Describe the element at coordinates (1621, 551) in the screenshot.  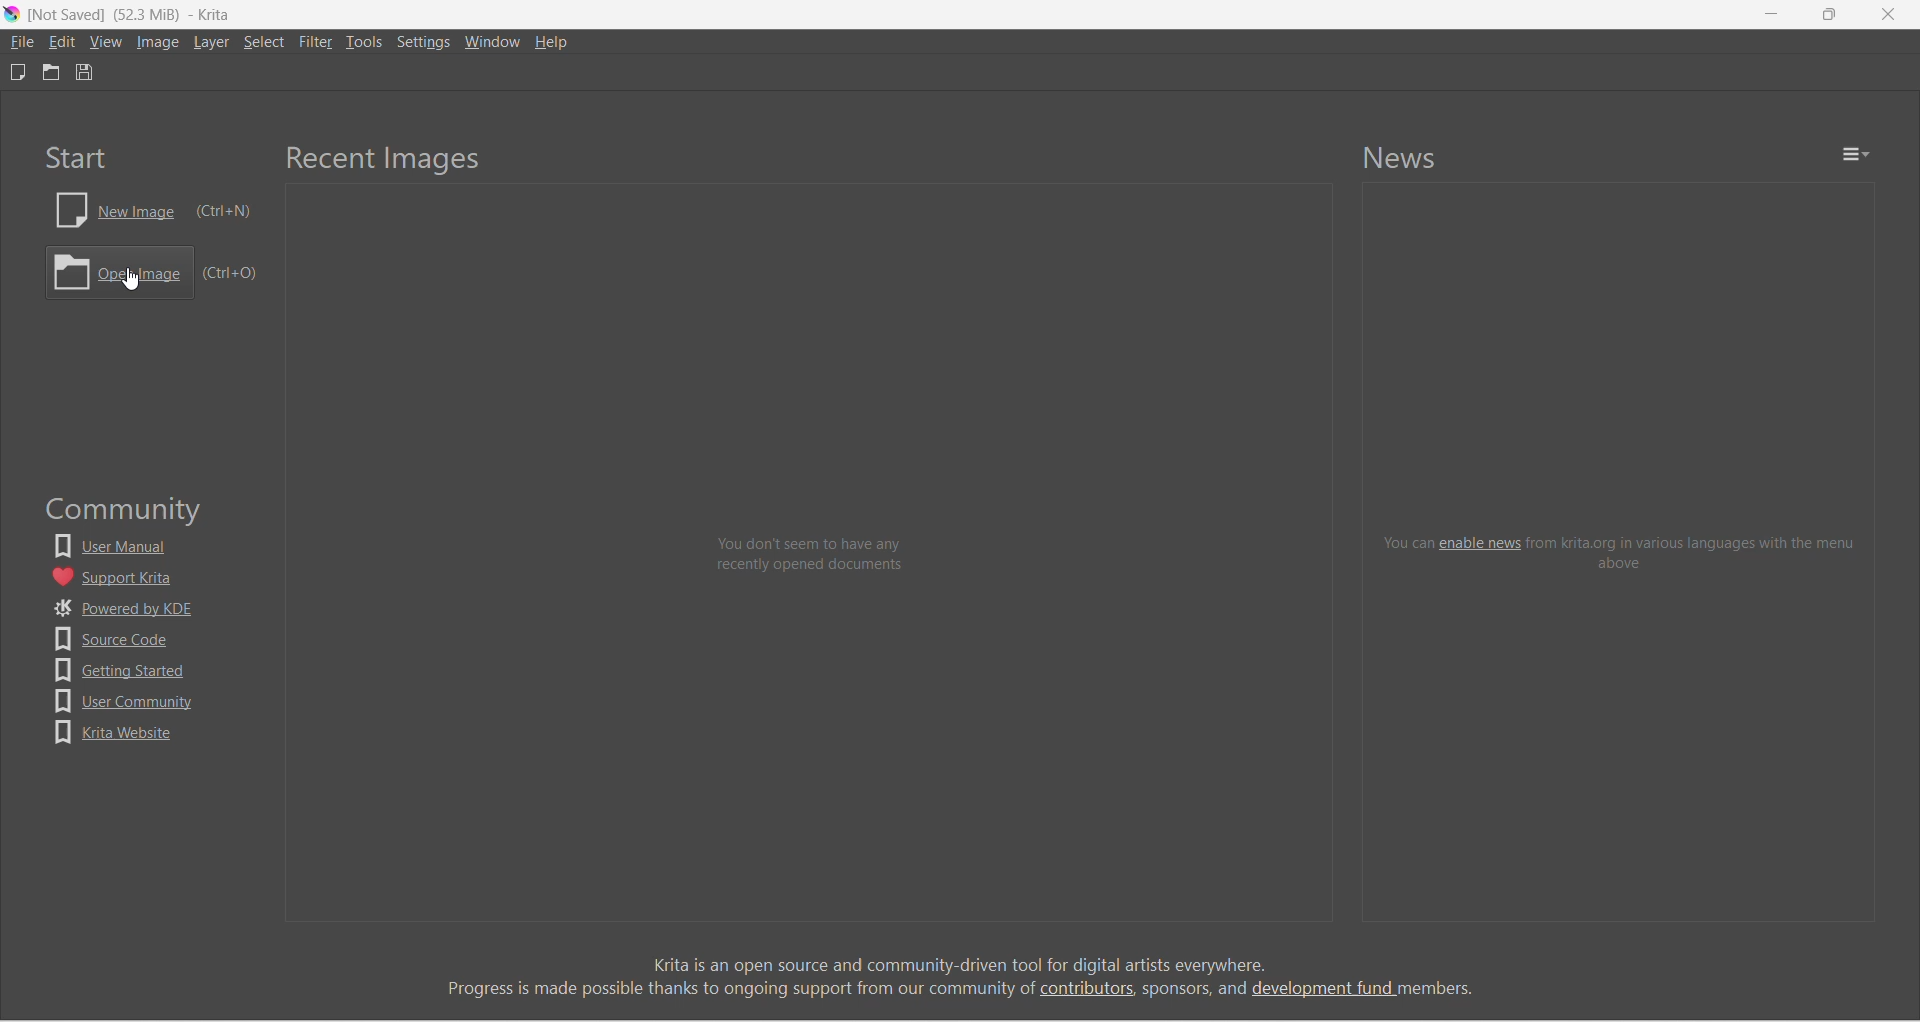
I see `instructions related enabling news` at that location.